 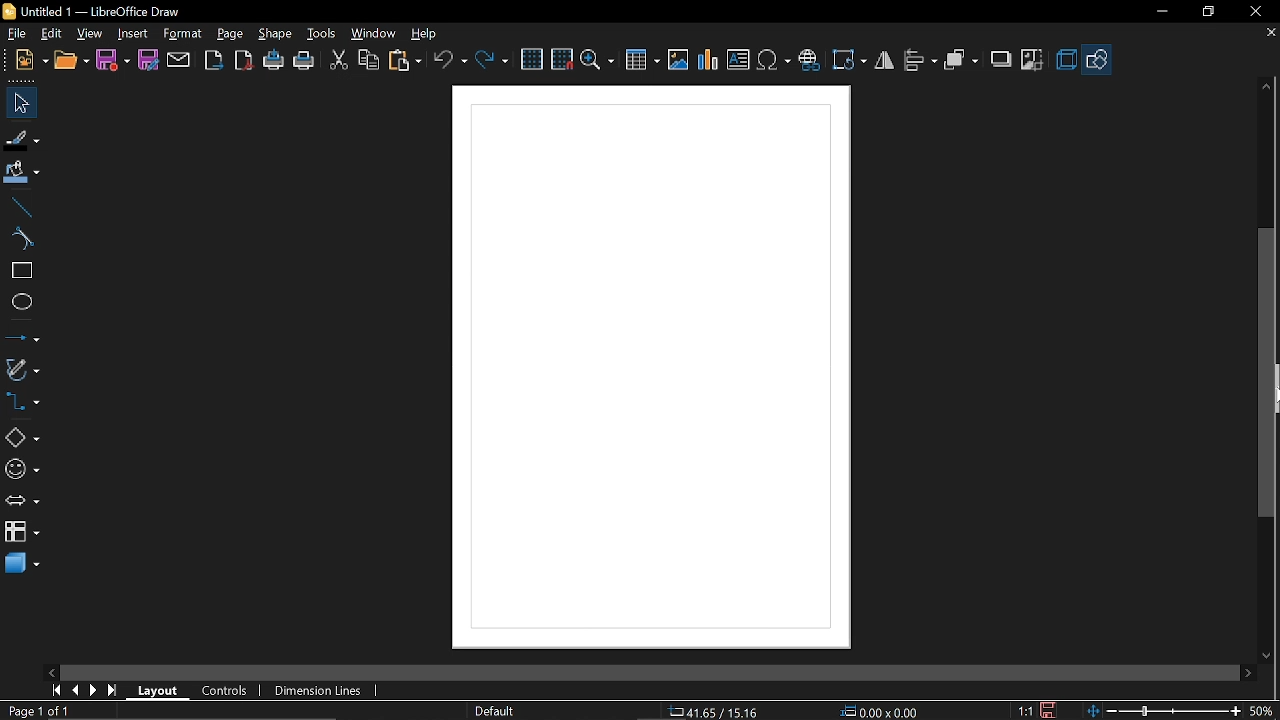 What do you see at coordinates (20, 503) in the screenshot?
I see `arrows ` at bounding box center [20, 503].